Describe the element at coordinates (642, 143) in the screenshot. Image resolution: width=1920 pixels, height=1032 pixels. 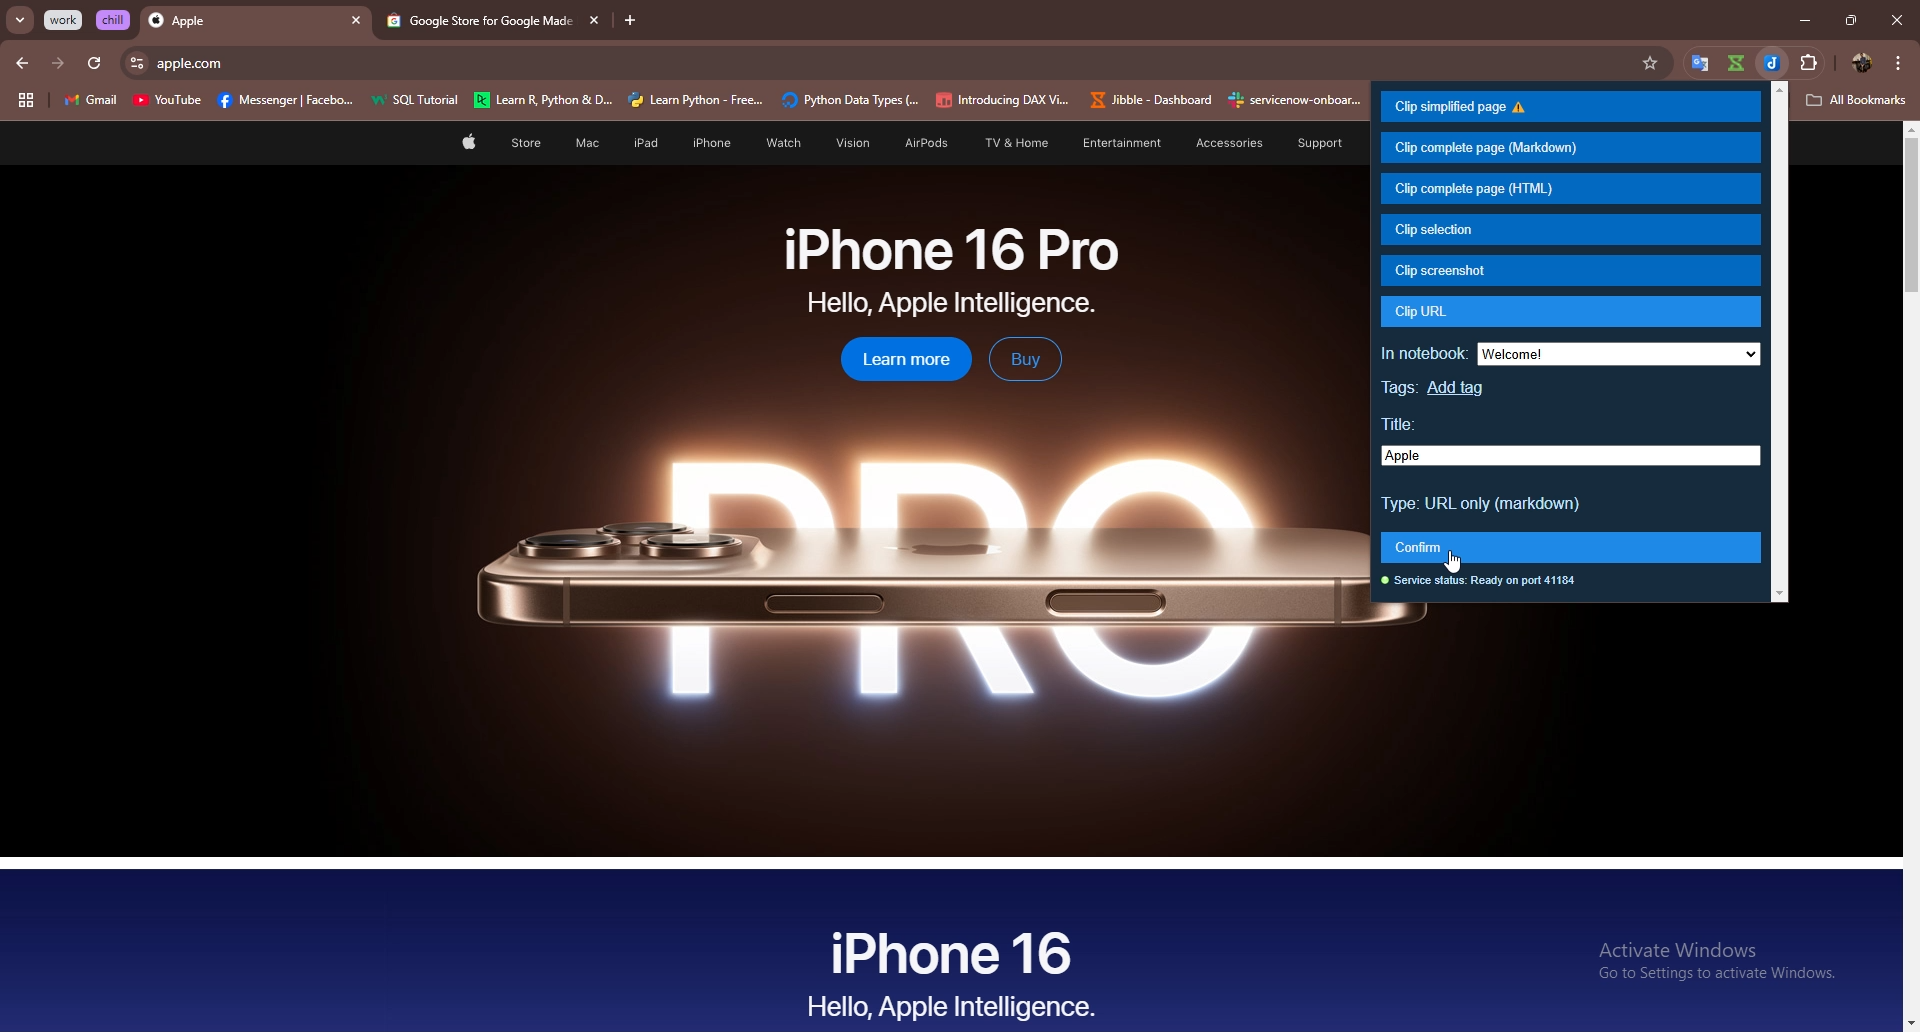
I see `iPad` at that location.